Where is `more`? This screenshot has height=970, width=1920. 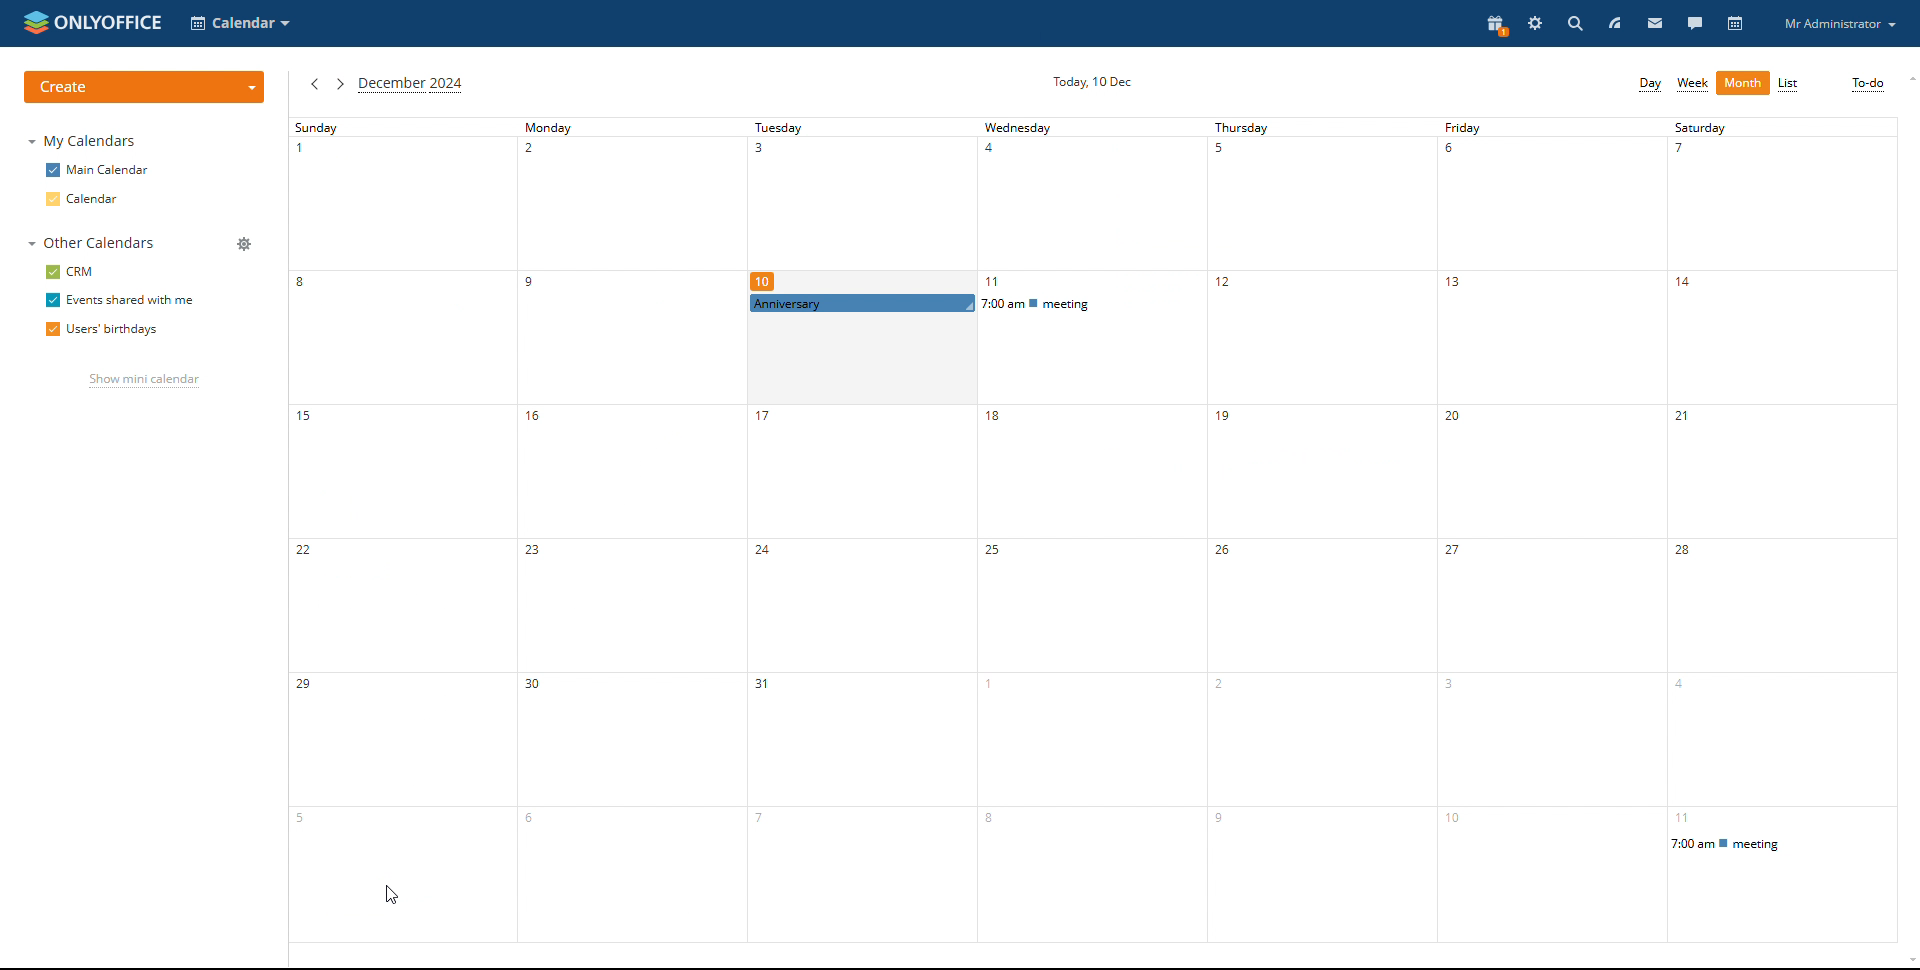 more is located at coordinates (1740, 85).